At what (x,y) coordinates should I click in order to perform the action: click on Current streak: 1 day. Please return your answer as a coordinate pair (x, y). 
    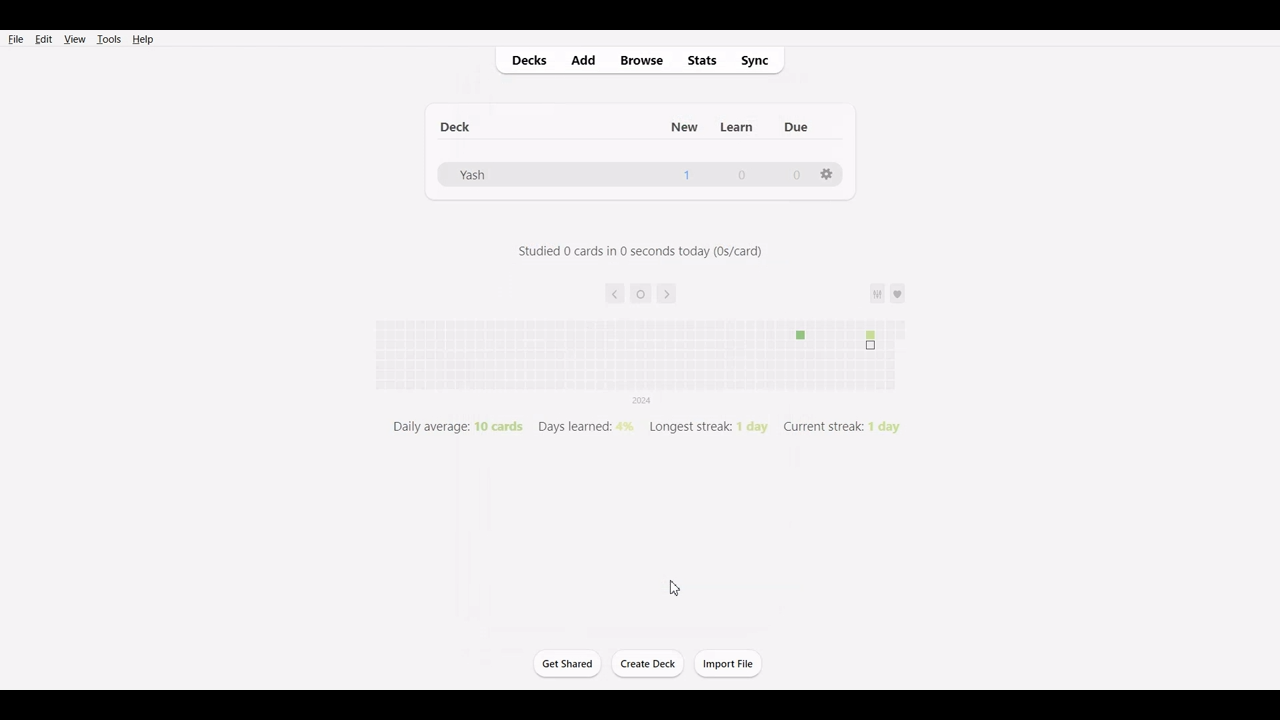
    Looking at the image, I should click on (846, 425).